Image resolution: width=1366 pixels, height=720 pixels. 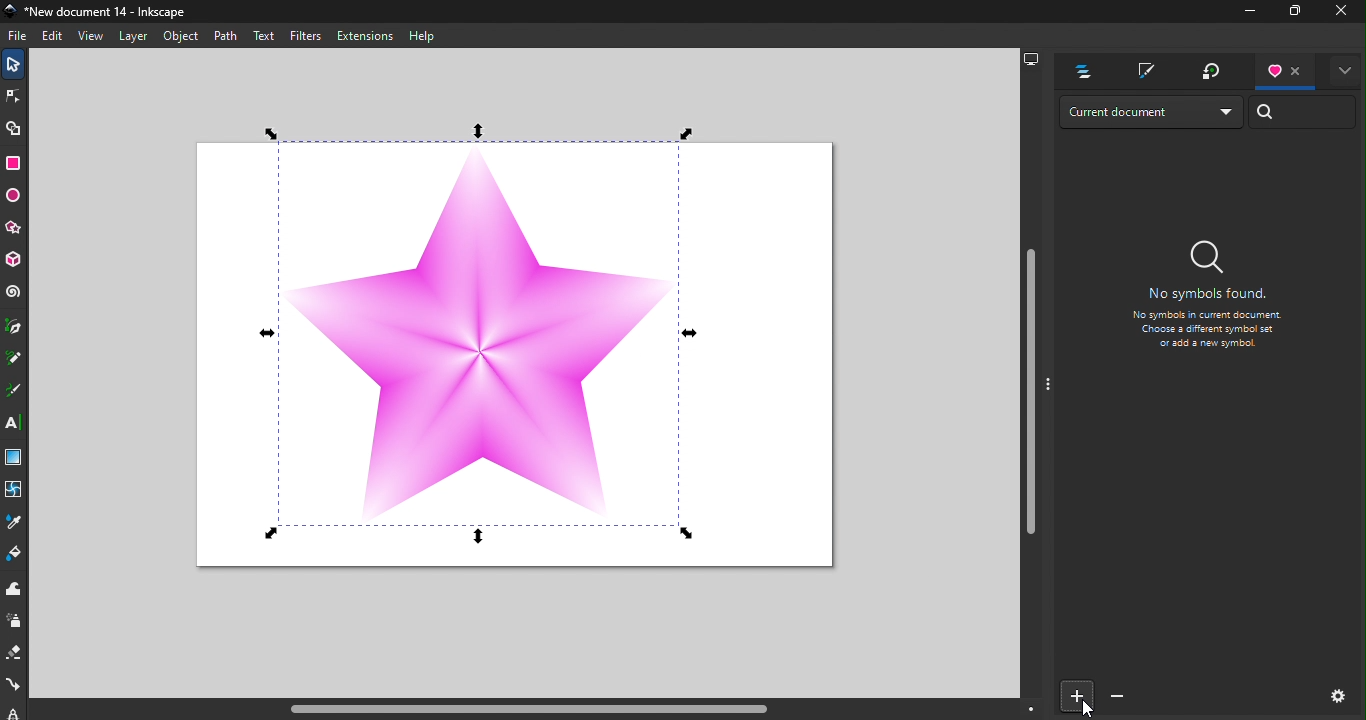 What do you see at coordinates (1329, 694) in the screenshot?
I see `Settings` at bounding box center [1329, 694].